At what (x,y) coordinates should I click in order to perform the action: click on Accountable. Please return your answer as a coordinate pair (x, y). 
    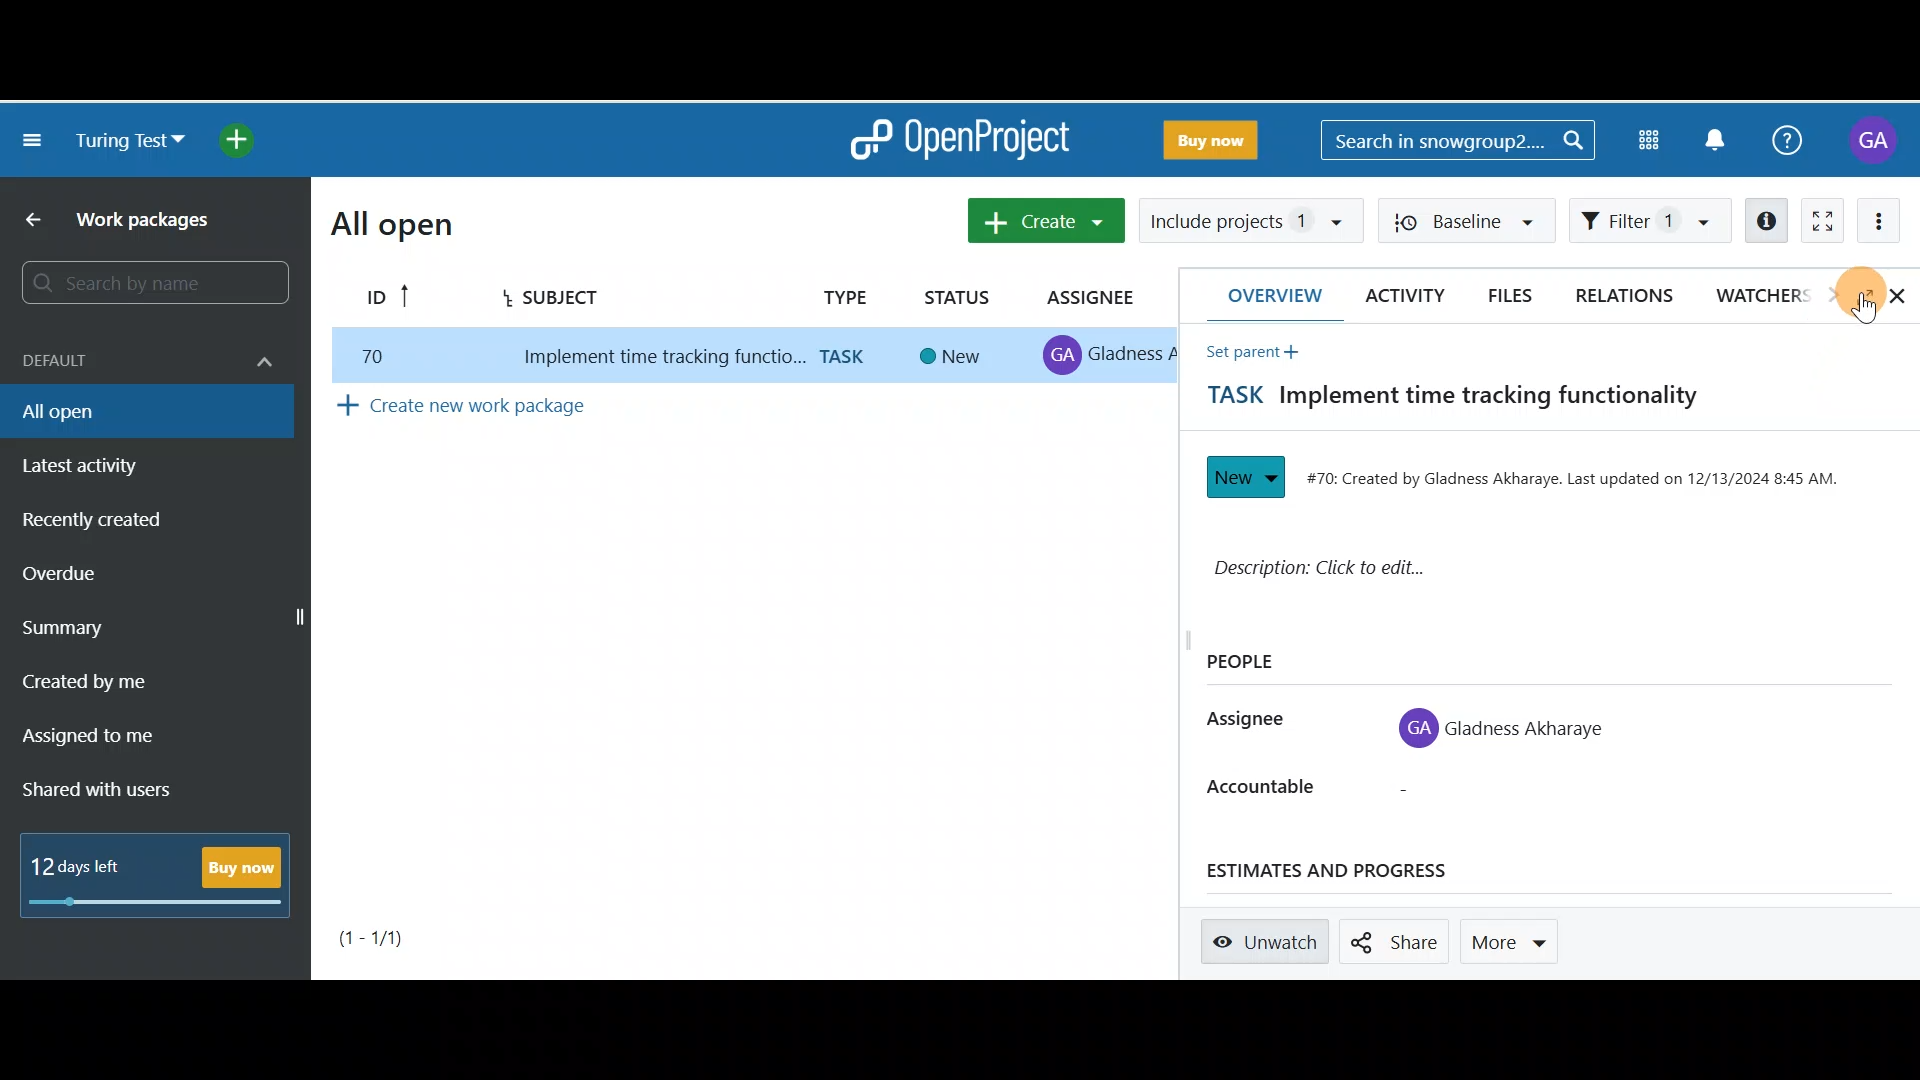
    Looking at the image, I should click on (1276, 790).